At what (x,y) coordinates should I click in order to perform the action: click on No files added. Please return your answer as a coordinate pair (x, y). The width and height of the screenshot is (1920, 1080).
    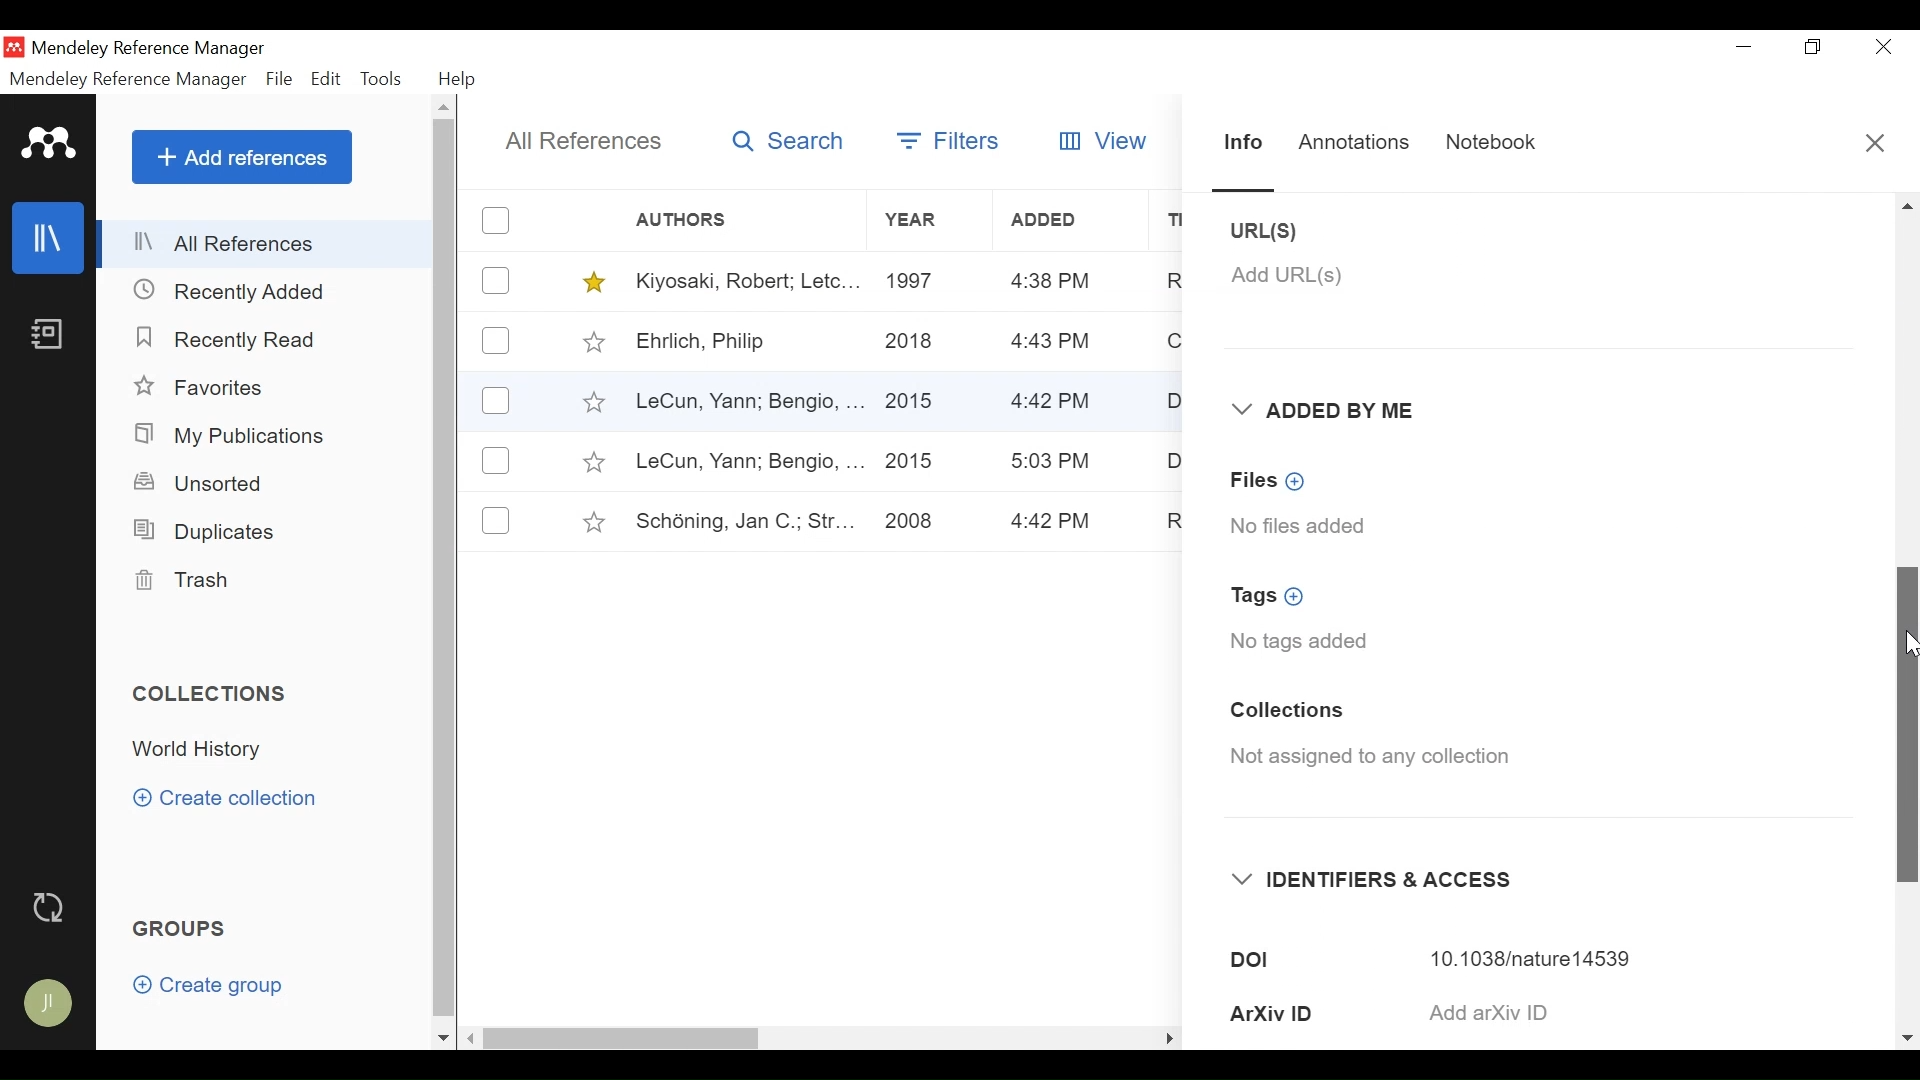
    Looking at the image, I should click on (1301, 525).